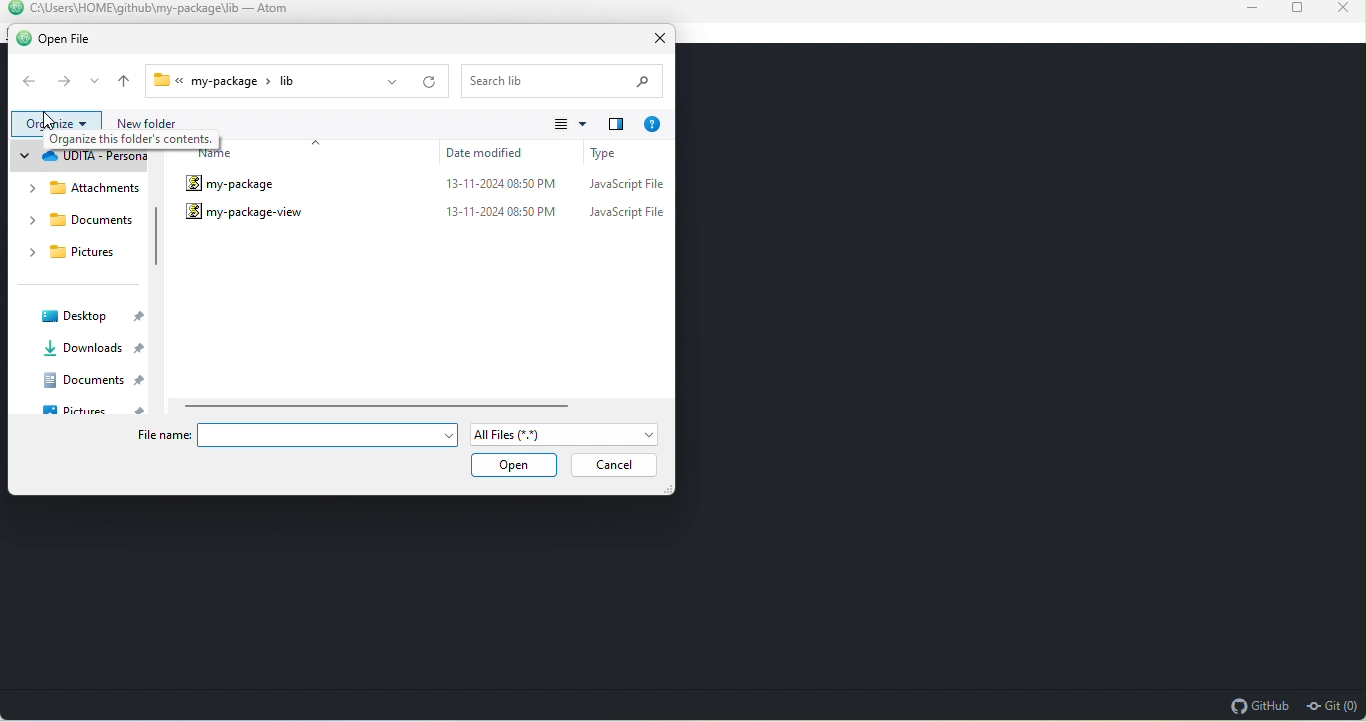  I want to click on search, so click(558, 81).